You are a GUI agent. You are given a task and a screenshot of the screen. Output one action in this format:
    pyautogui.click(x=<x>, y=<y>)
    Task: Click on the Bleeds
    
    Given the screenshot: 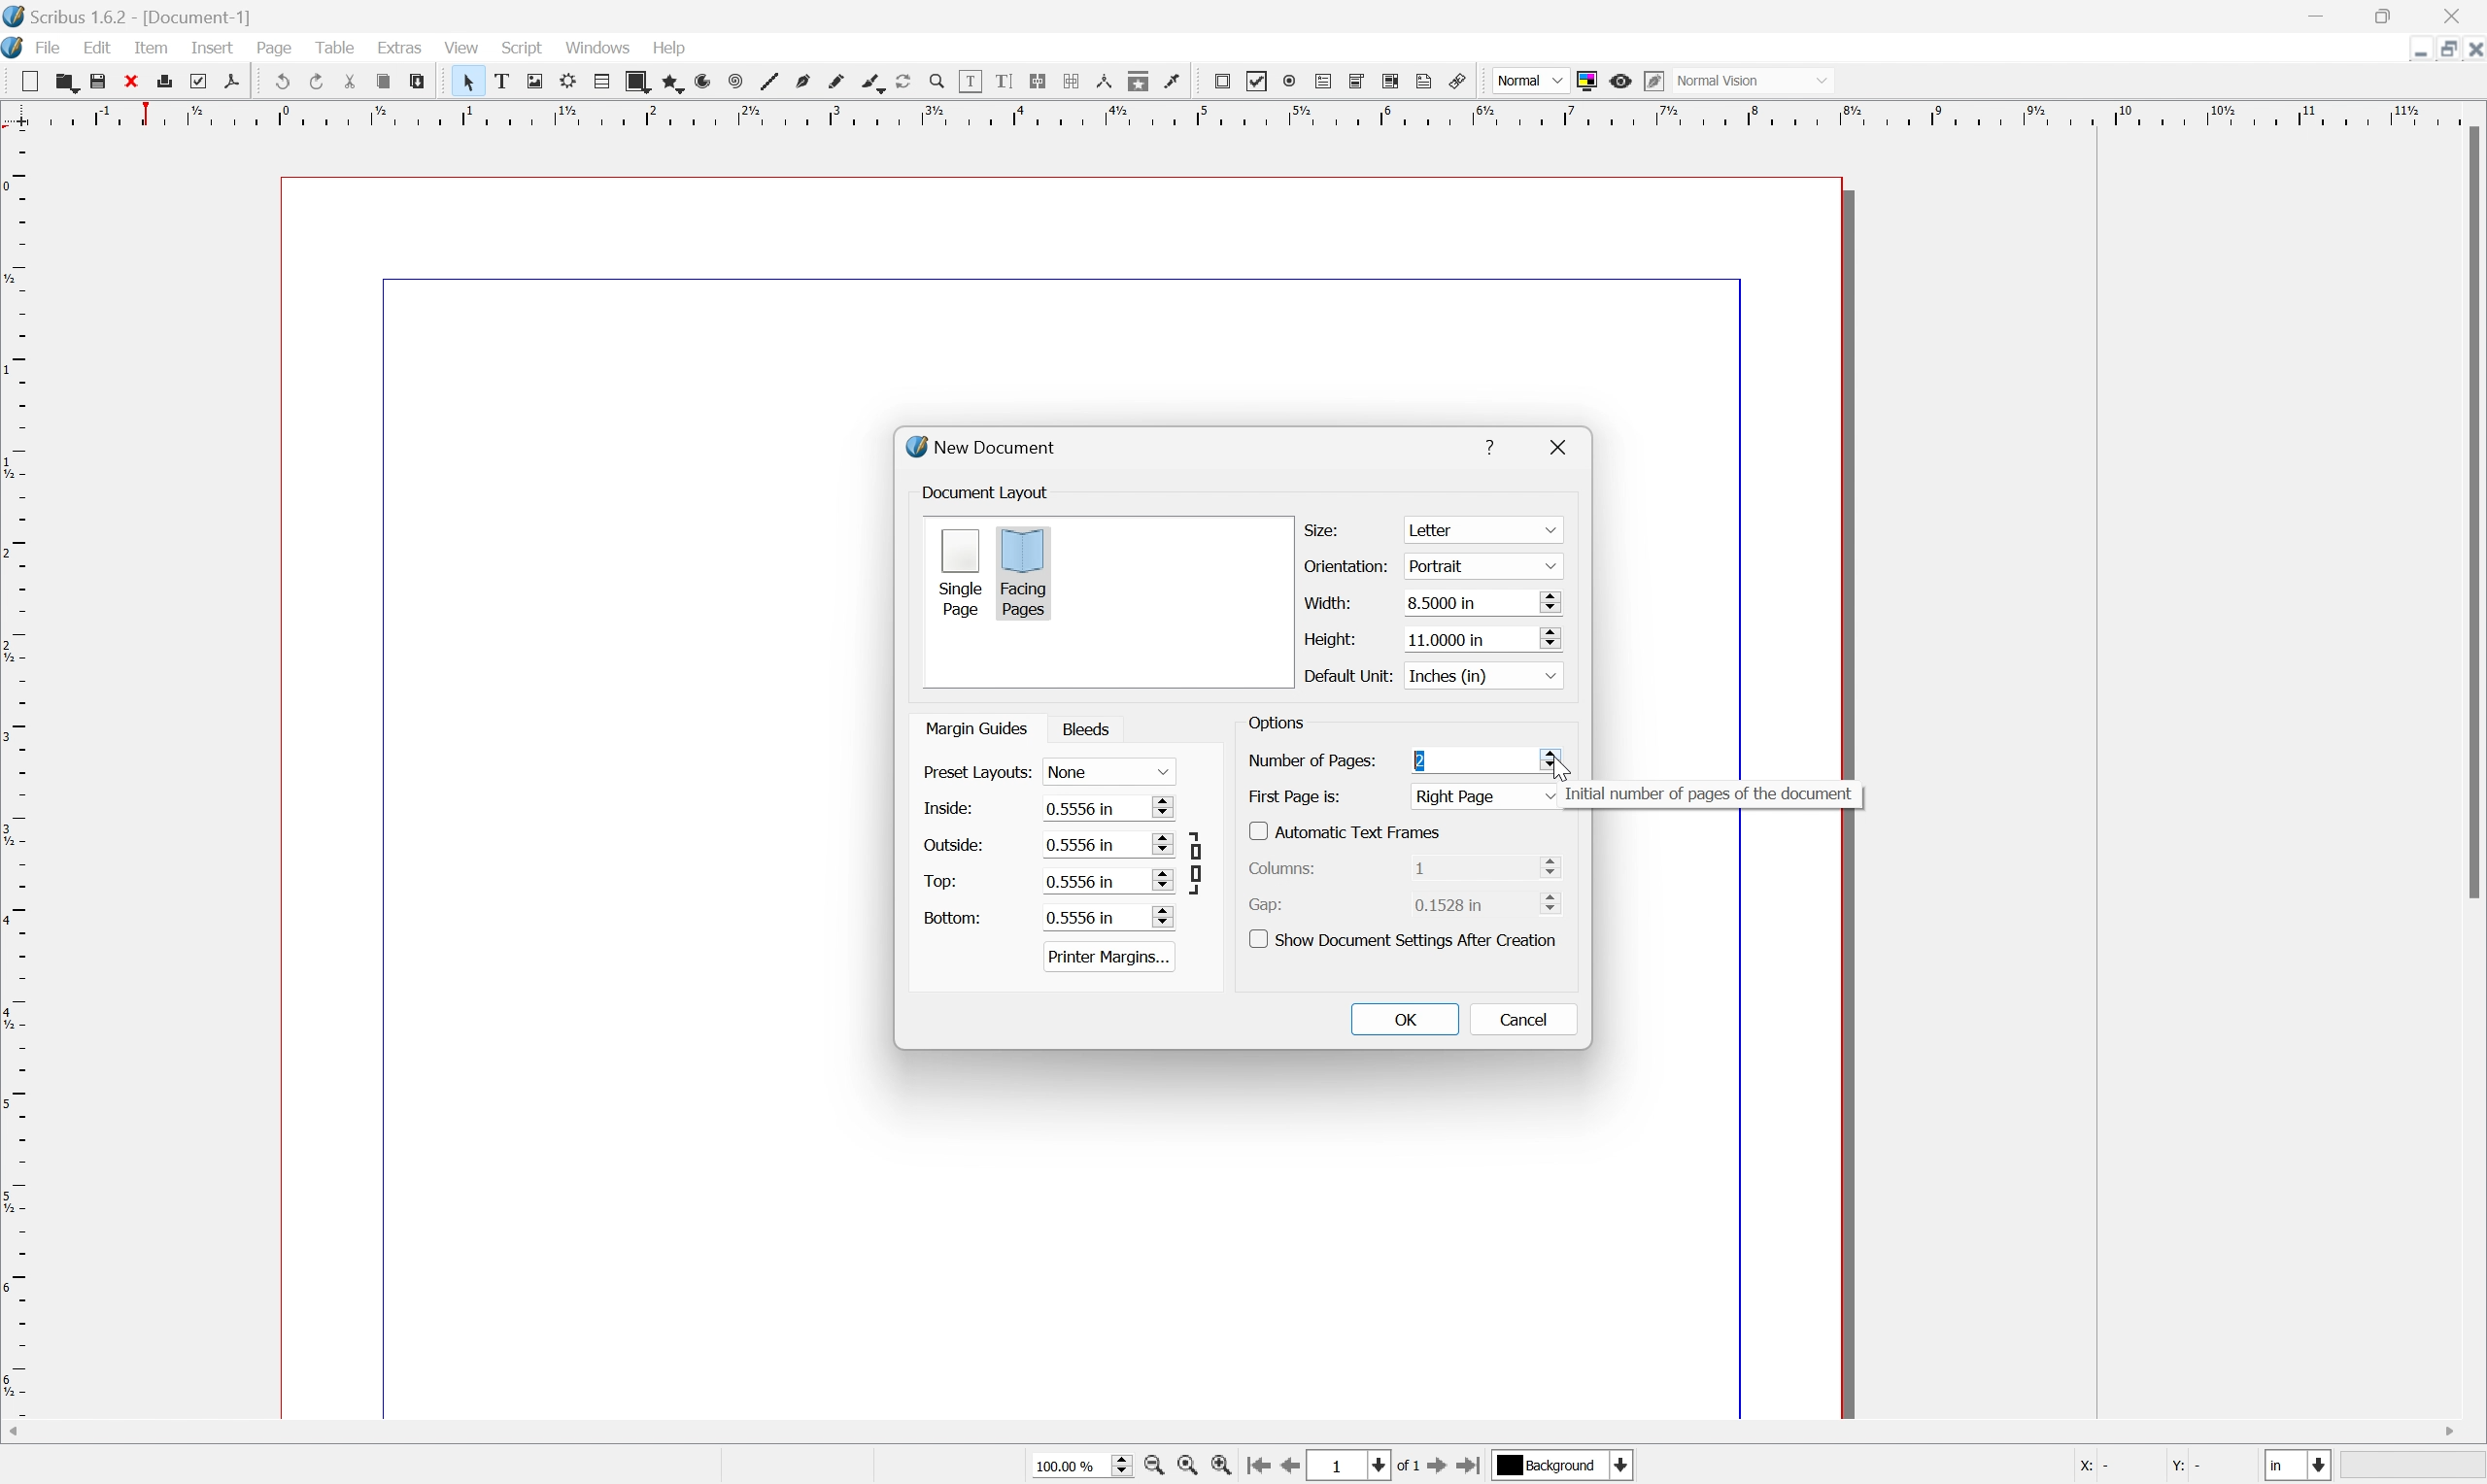 What is the action you would take?
    pyautogui.click(x=1092, y=729)
    